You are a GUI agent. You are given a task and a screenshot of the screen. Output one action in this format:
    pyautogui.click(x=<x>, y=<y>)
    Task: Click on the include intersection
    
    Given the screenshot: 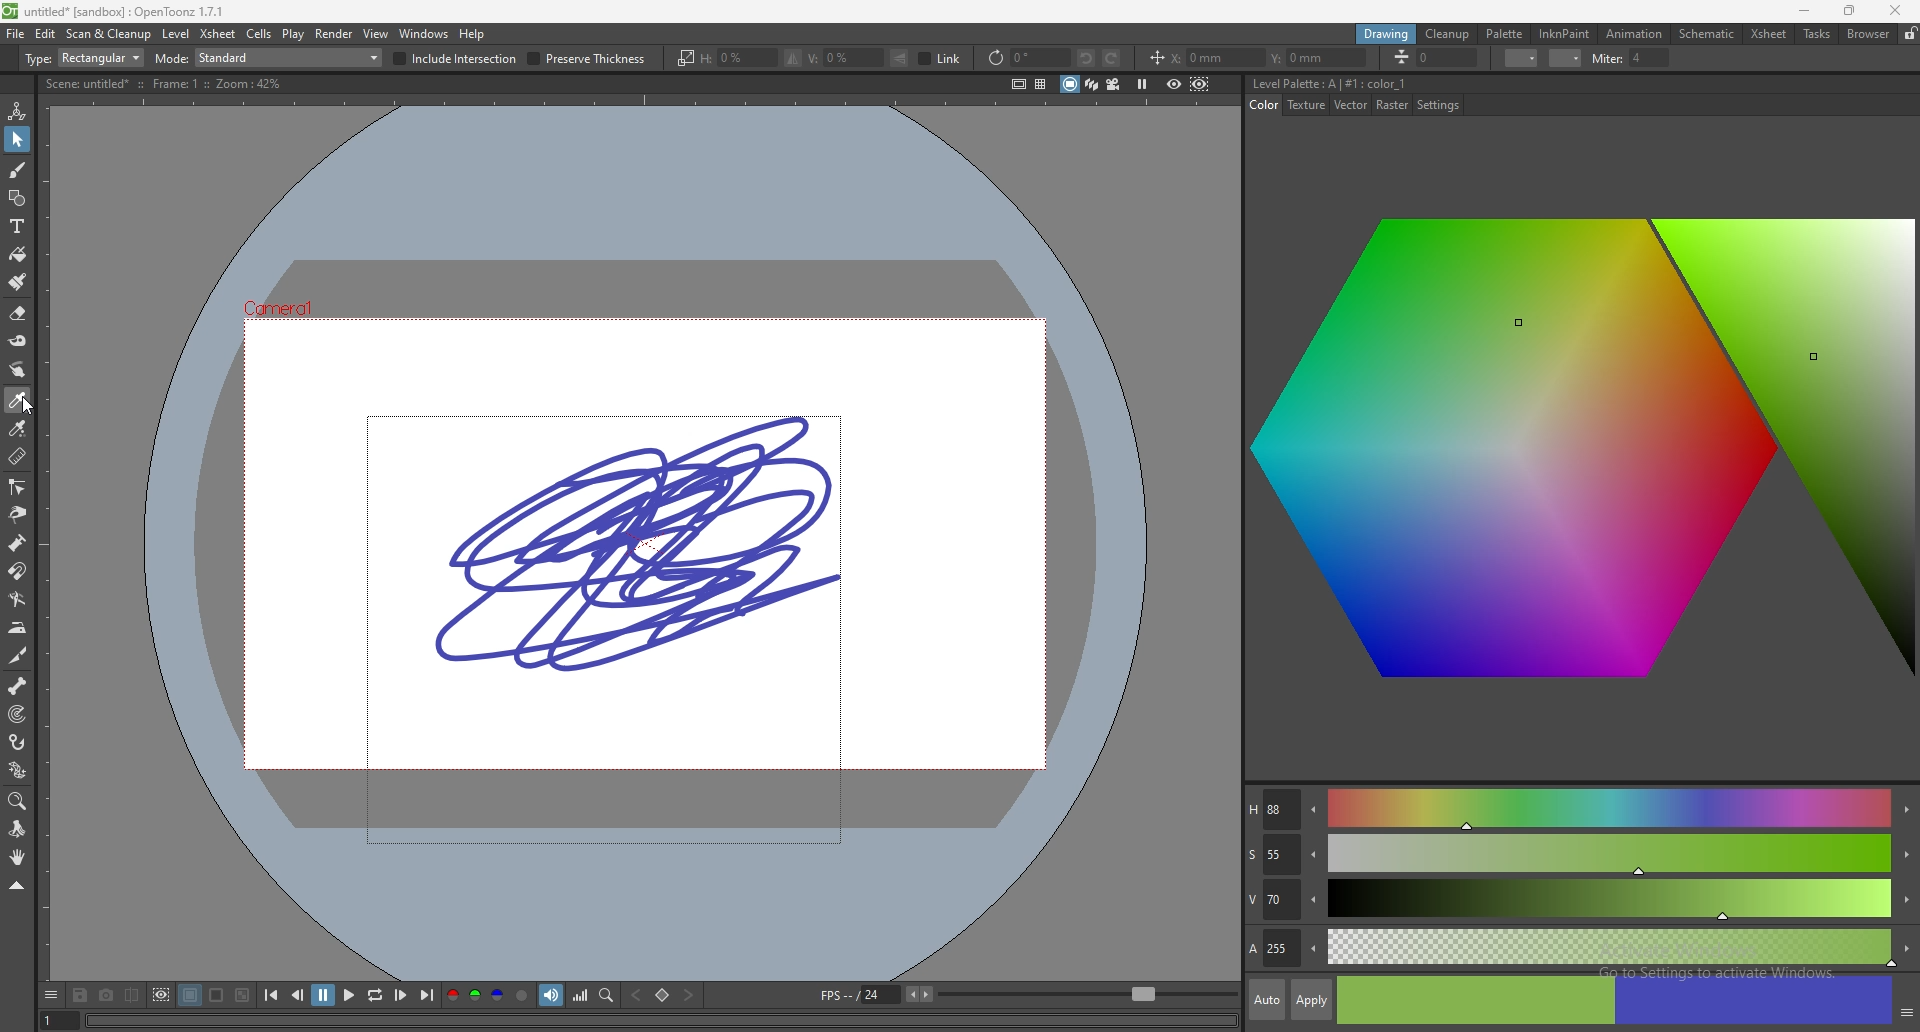 What is the action you would take?
    pyautogui.click(x=456, y=58)
    